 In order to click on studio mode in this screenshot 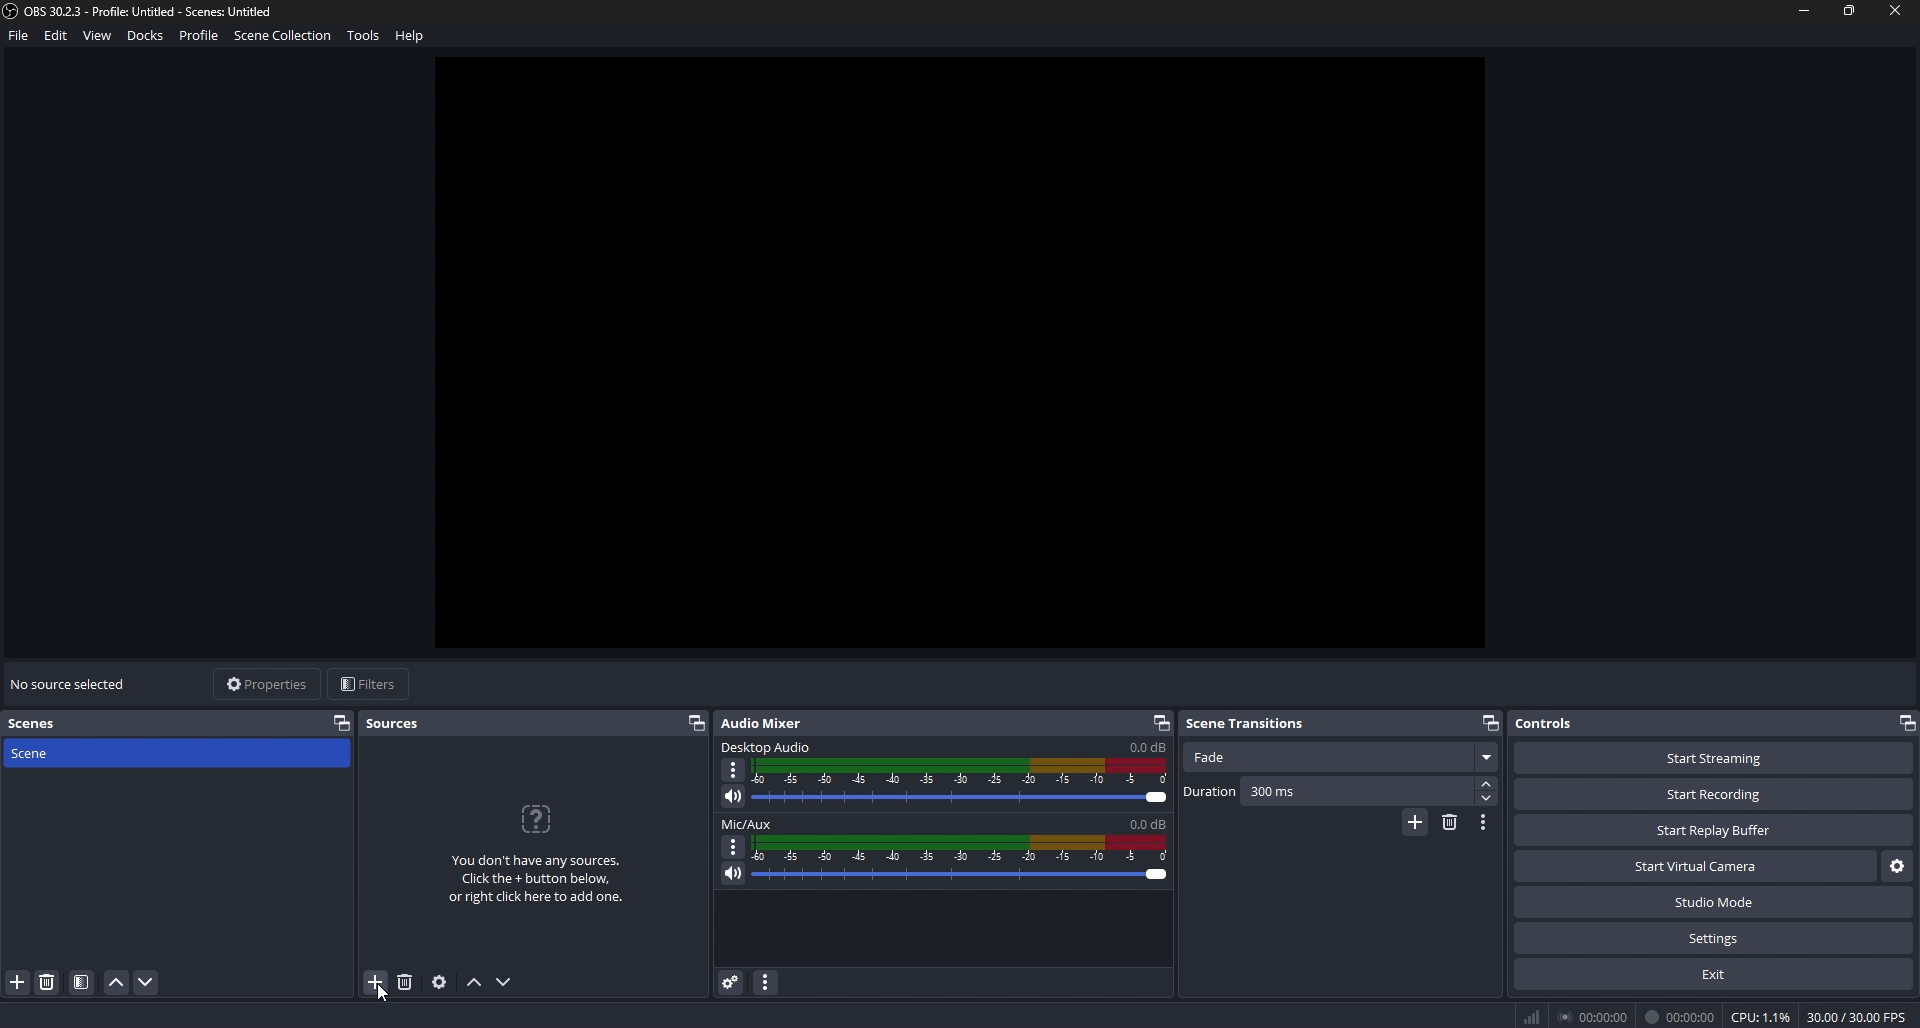, I will do `click(1714, 903)`.